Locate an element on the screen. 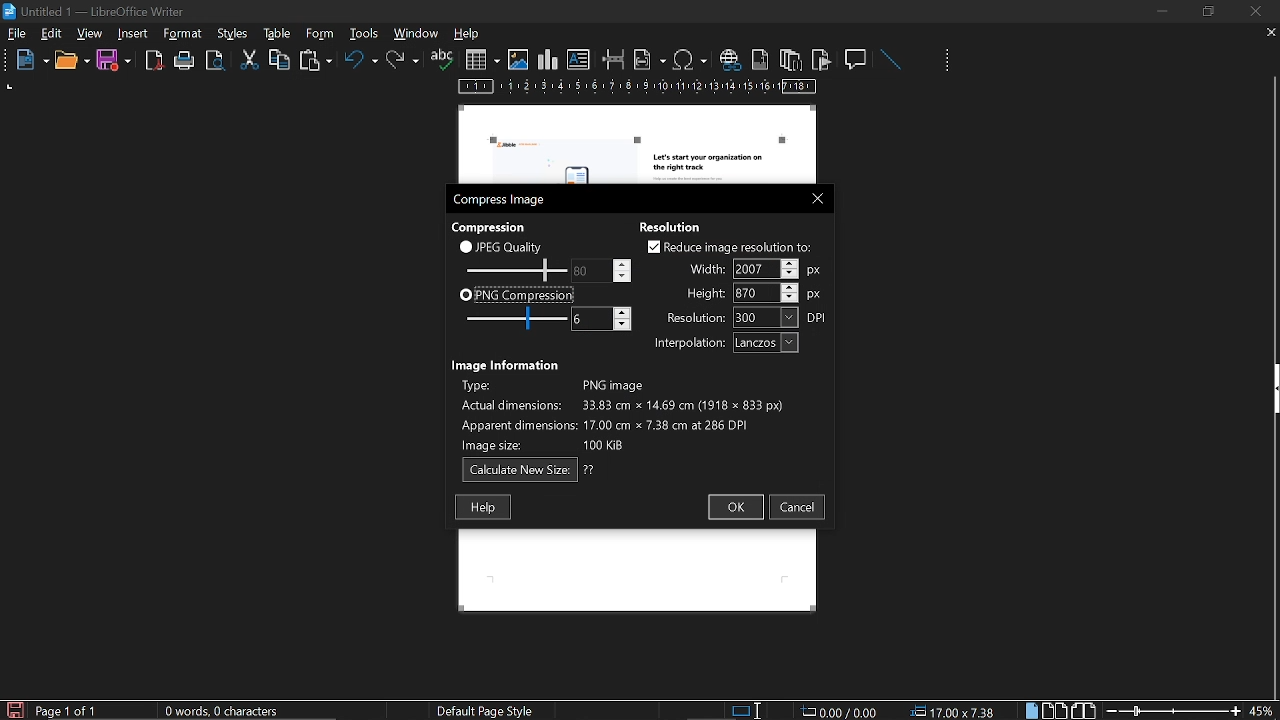  insert symbol is located at coordinates (690, 59).